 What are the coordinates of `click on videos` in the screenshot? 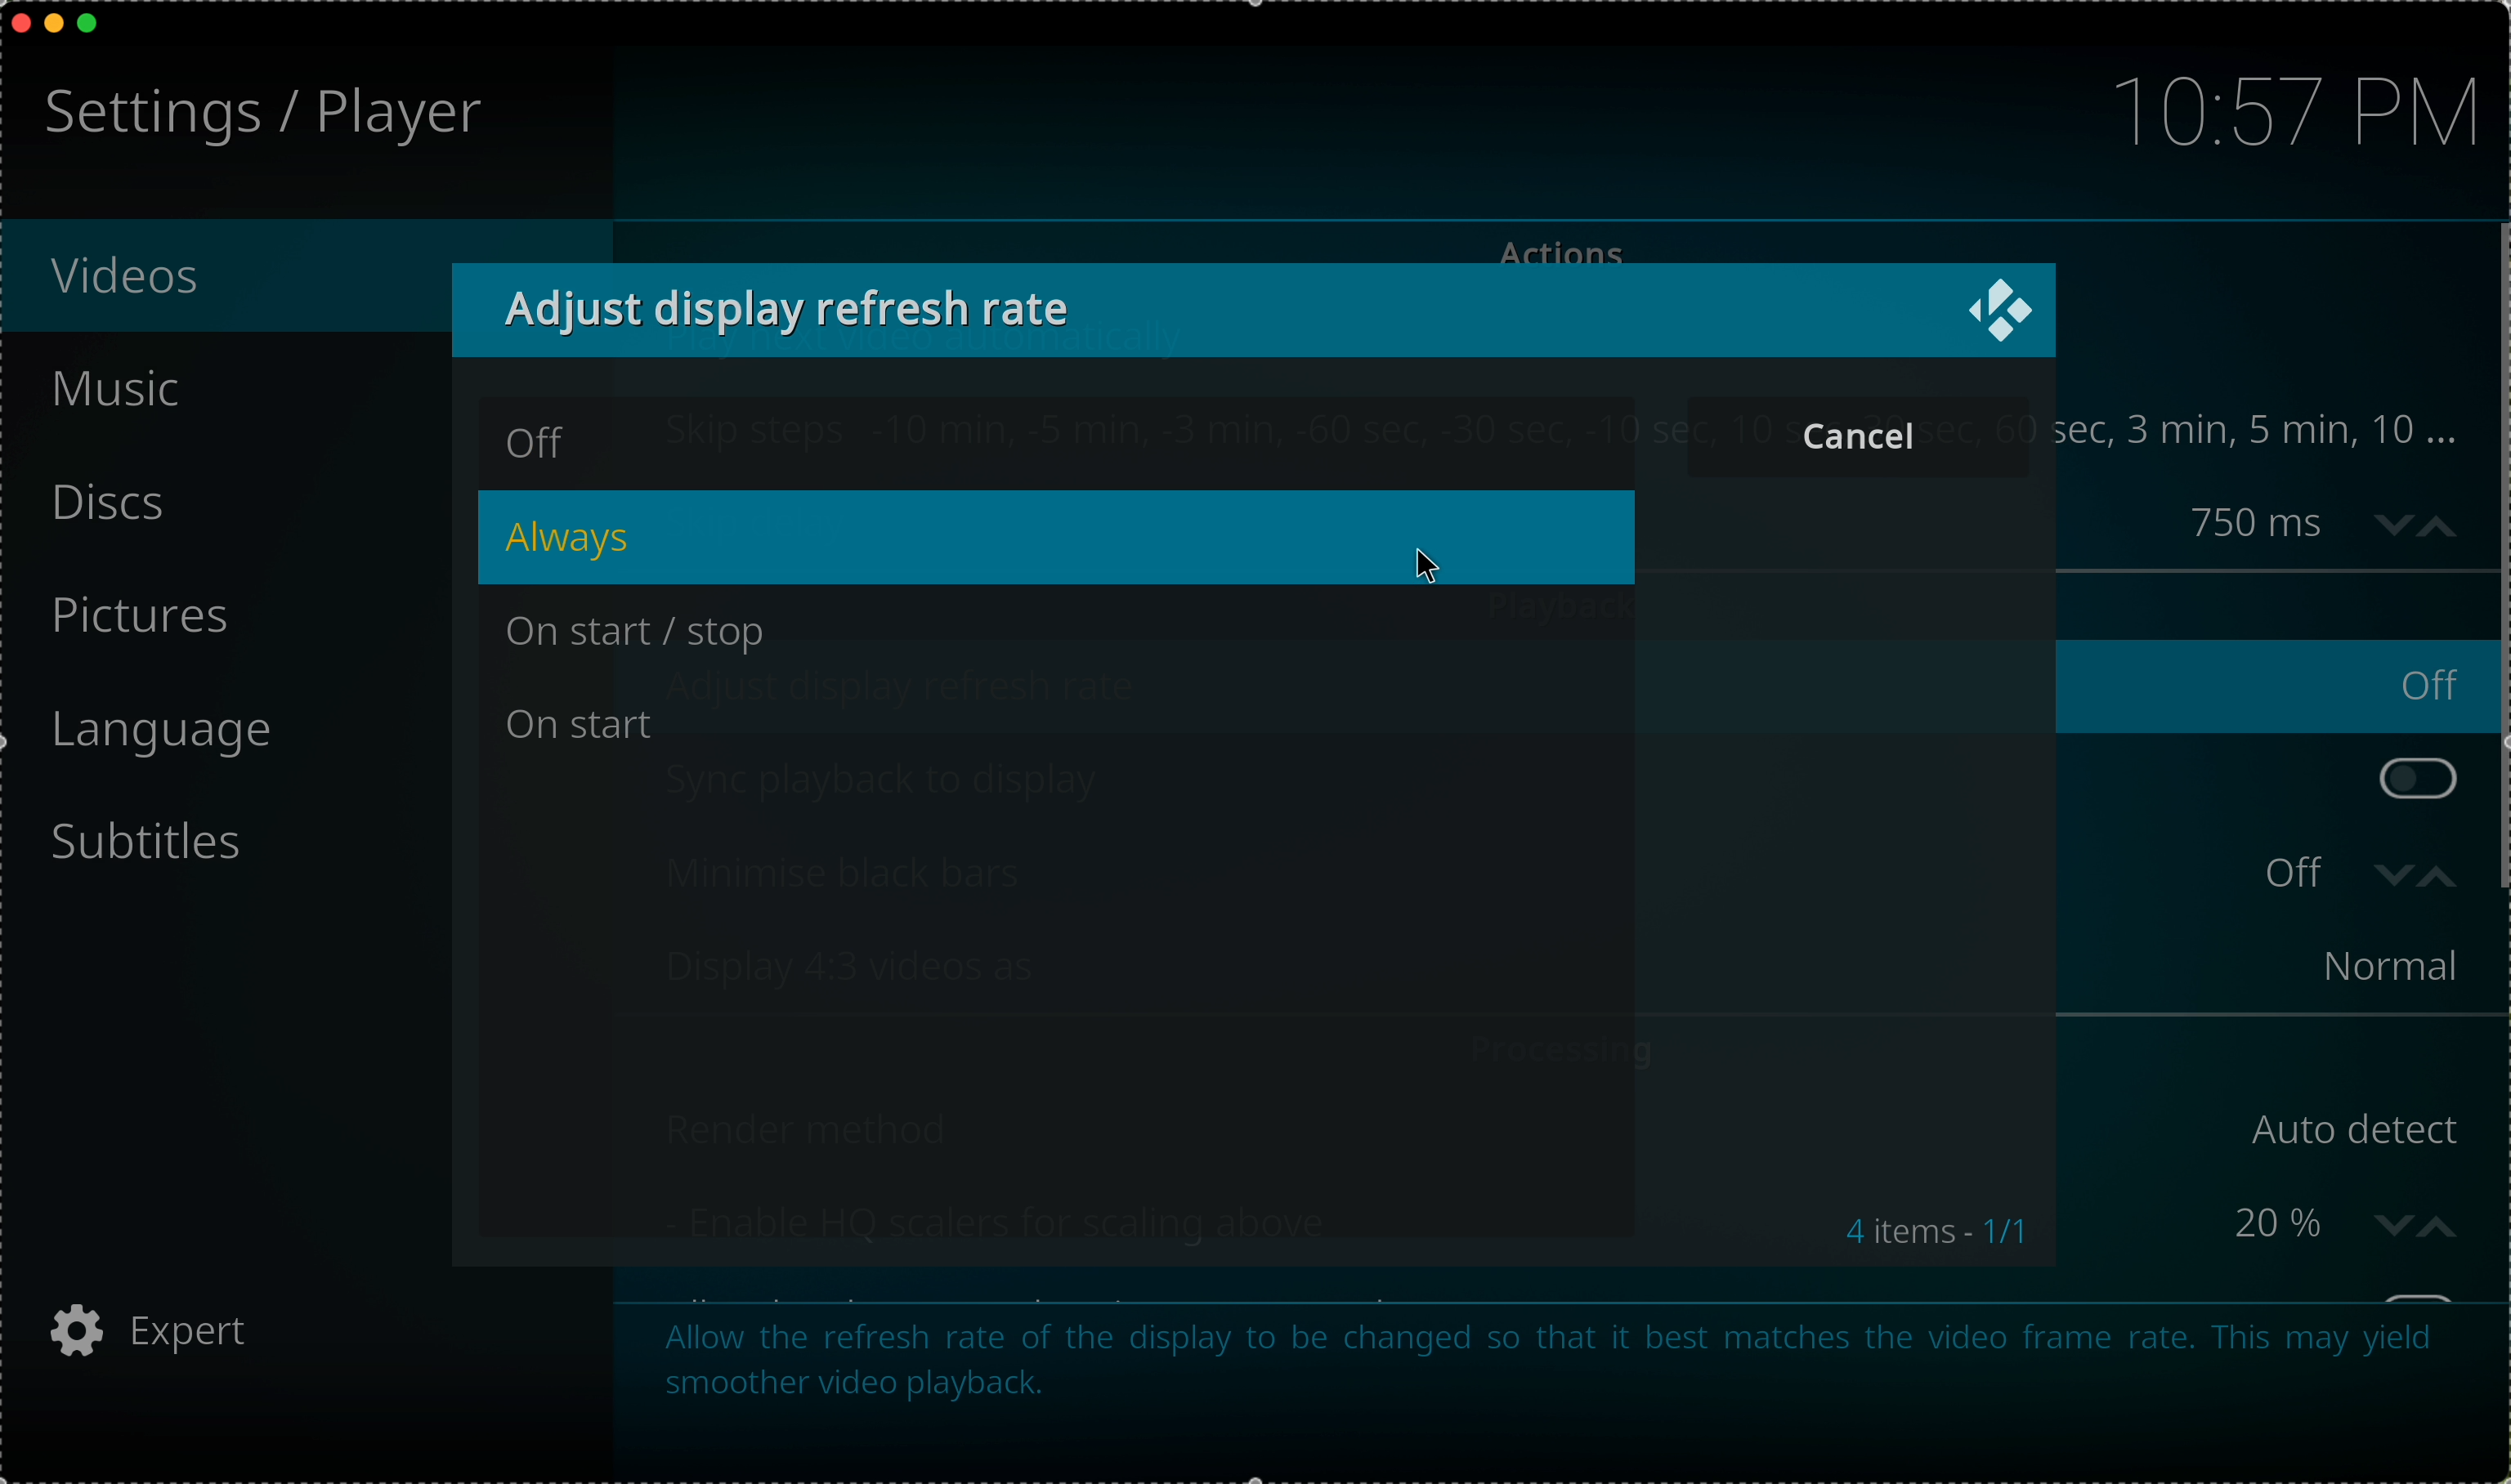 It's located at (223, 280).